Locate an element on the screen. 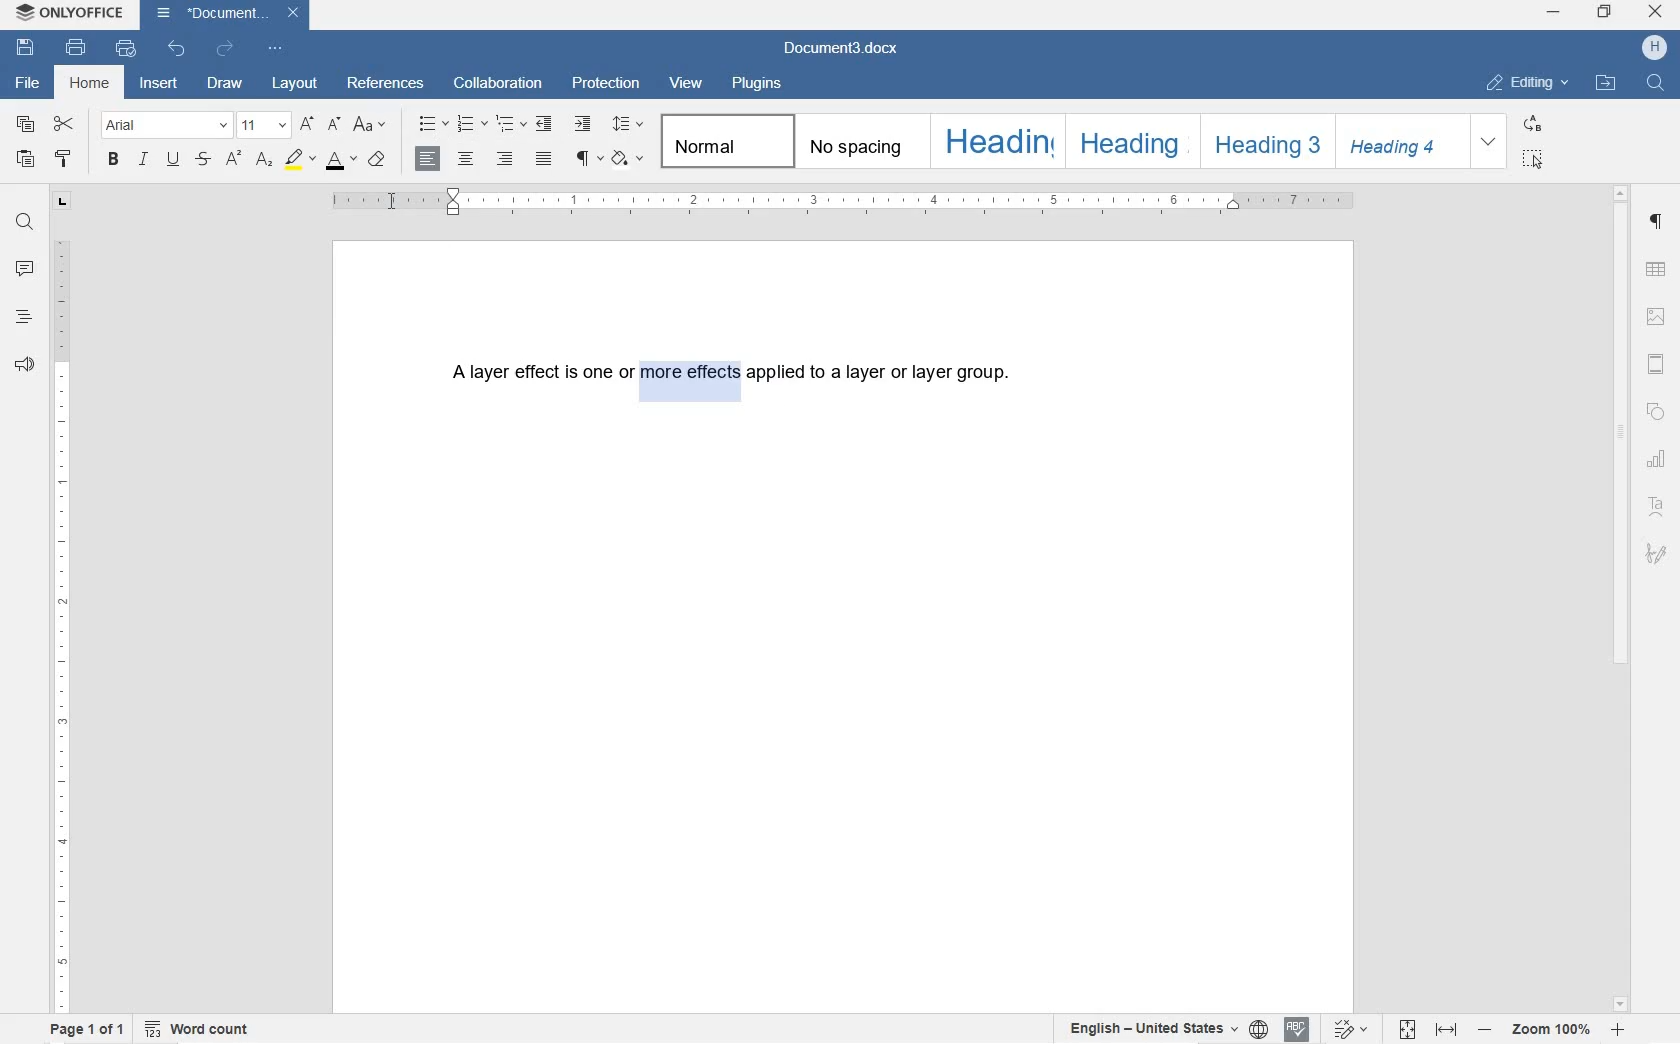 The width and height of the screenshot is (1680, 1044). RESTORE is located at coordinates (1605, 15).